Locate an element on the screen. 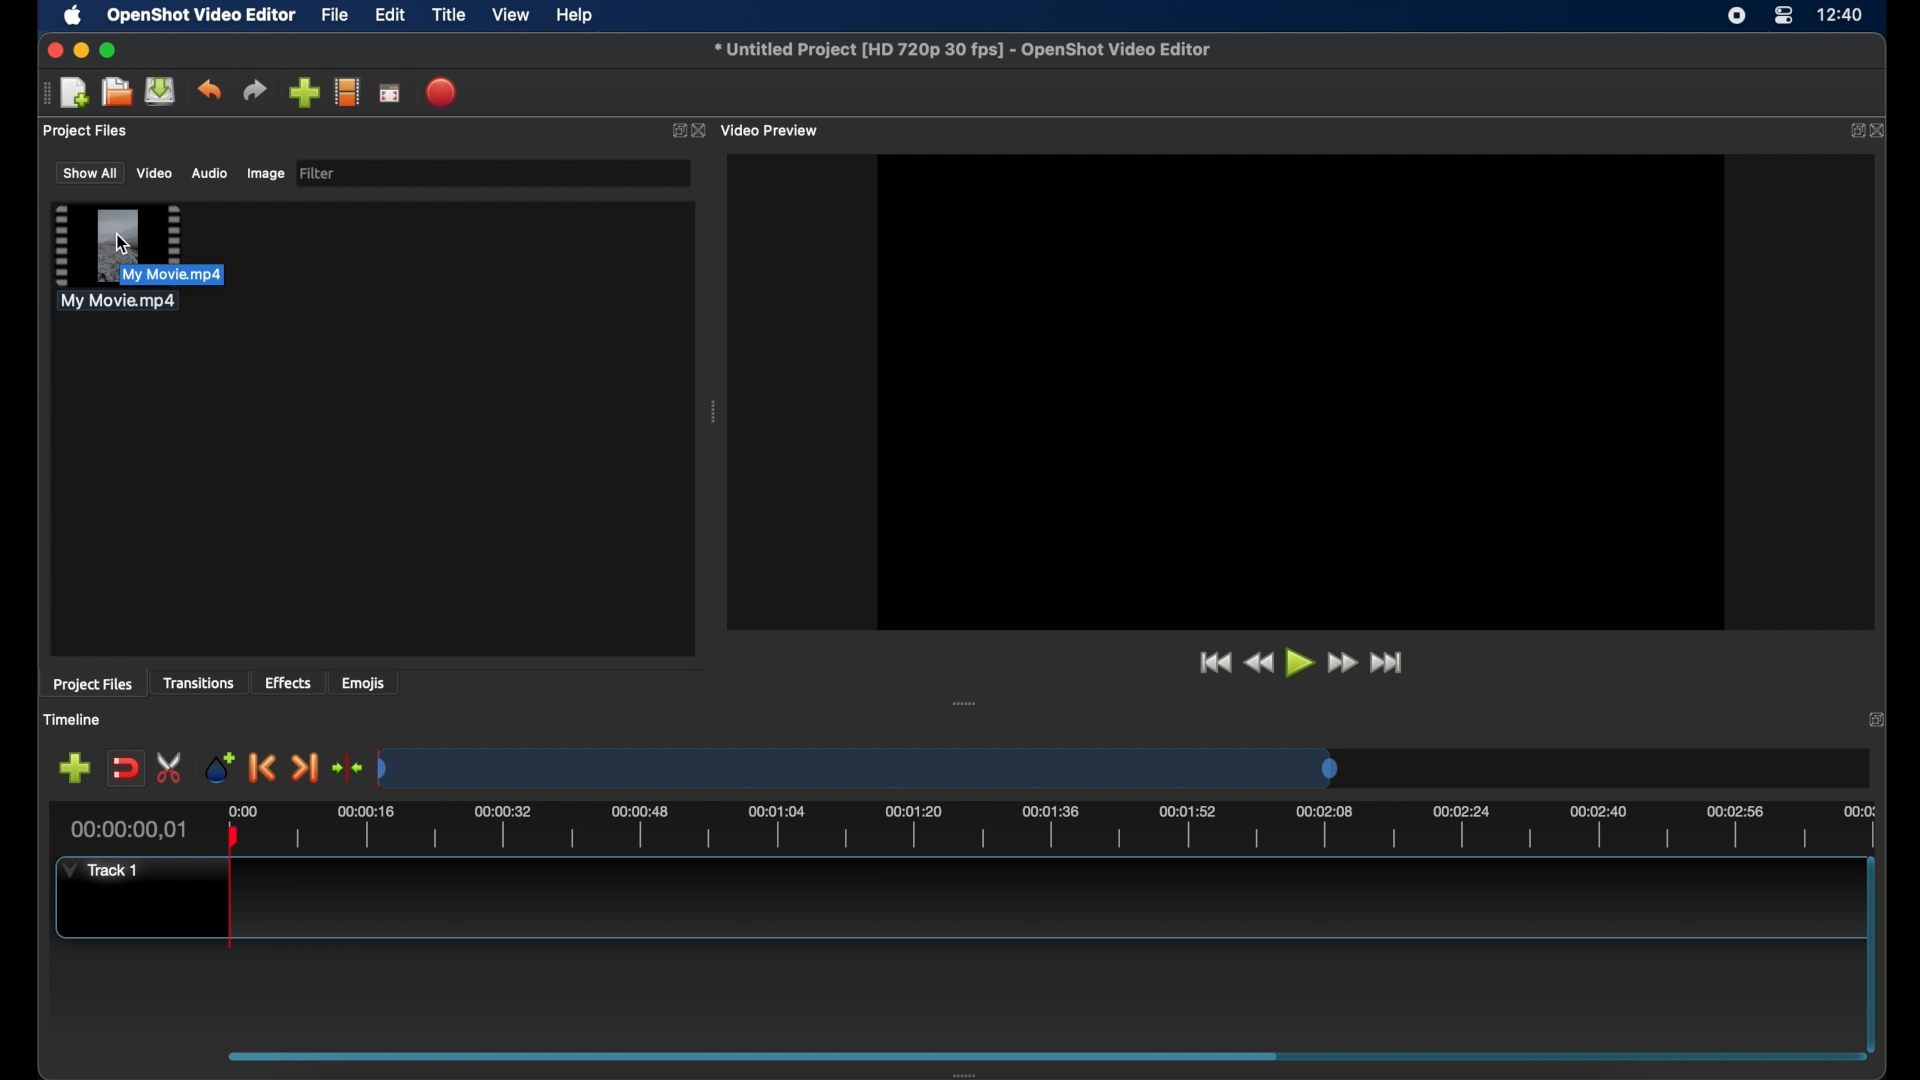 This screenshot has height=1080, width=1920. next marker is located at coordinates (305, 769).